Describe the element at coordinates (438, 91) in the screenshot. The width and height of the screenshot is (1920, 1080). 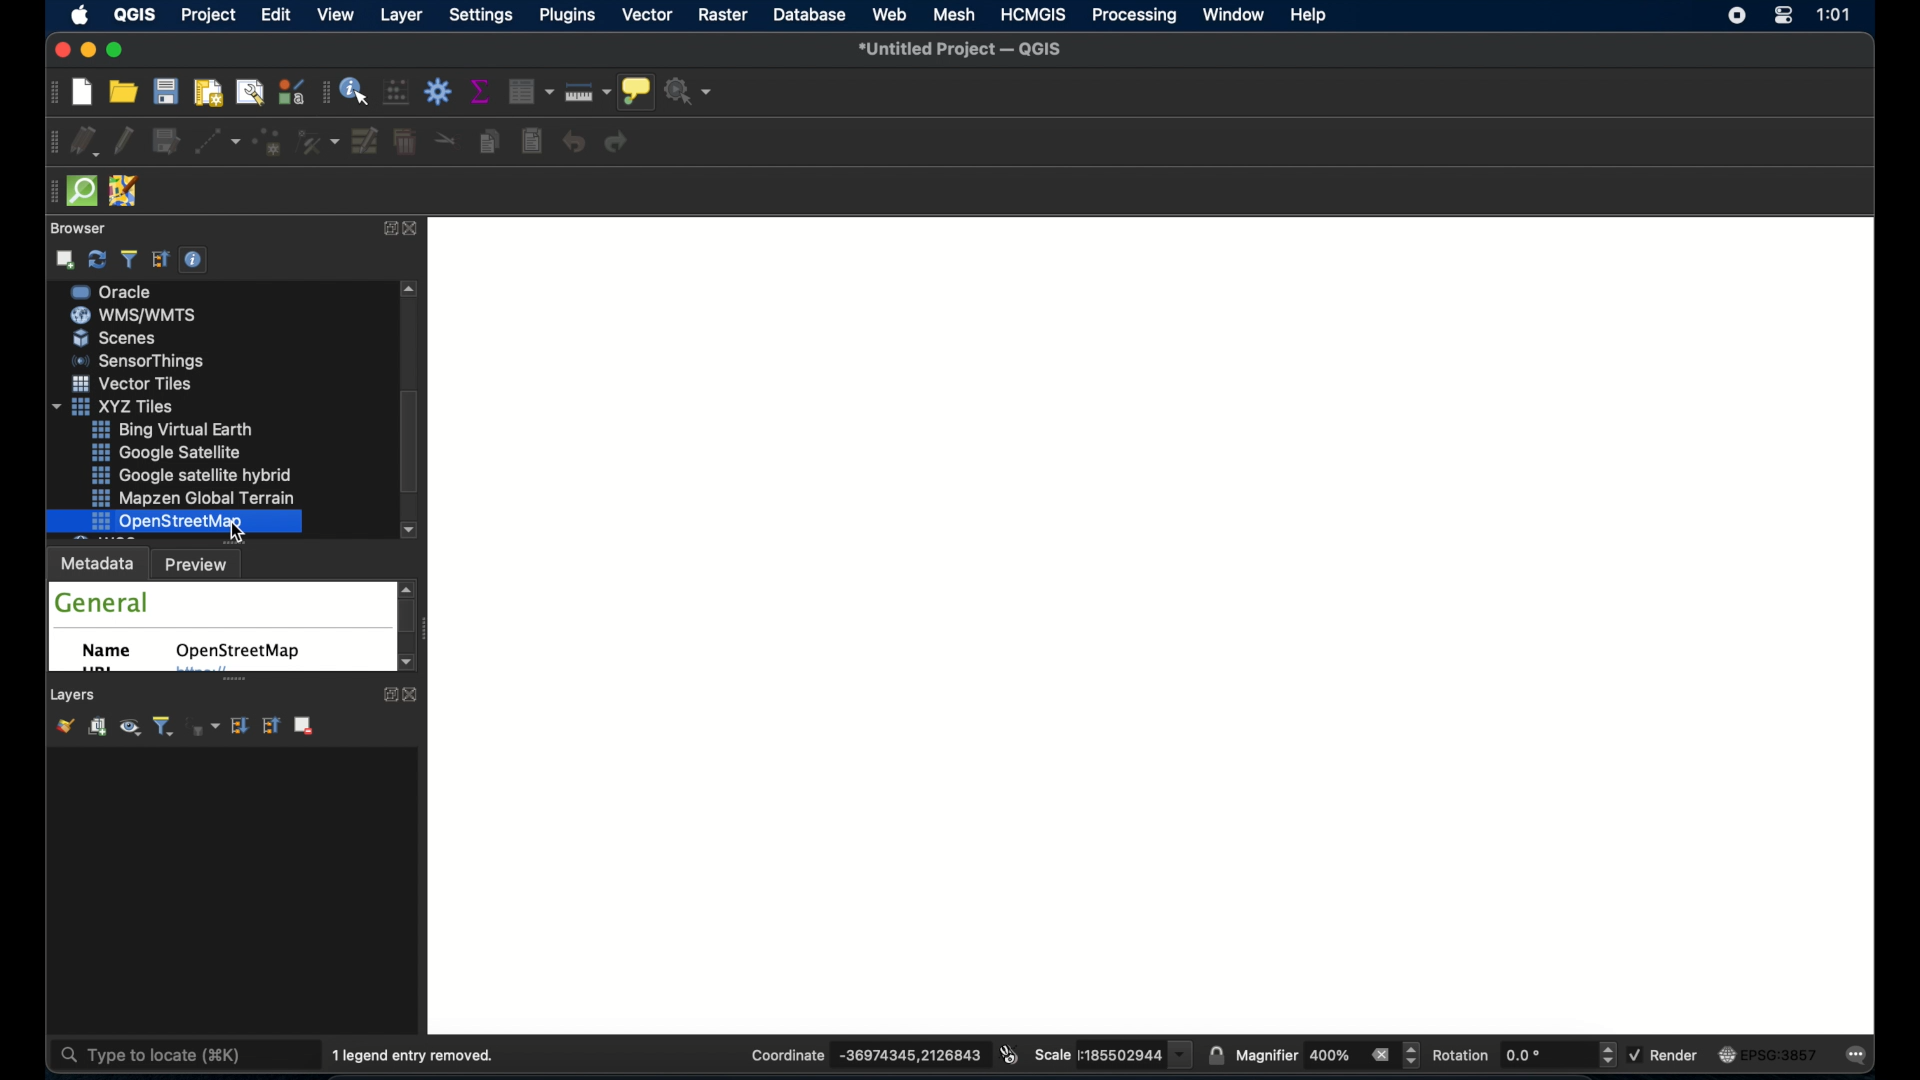
I see `toolbox` at that location.